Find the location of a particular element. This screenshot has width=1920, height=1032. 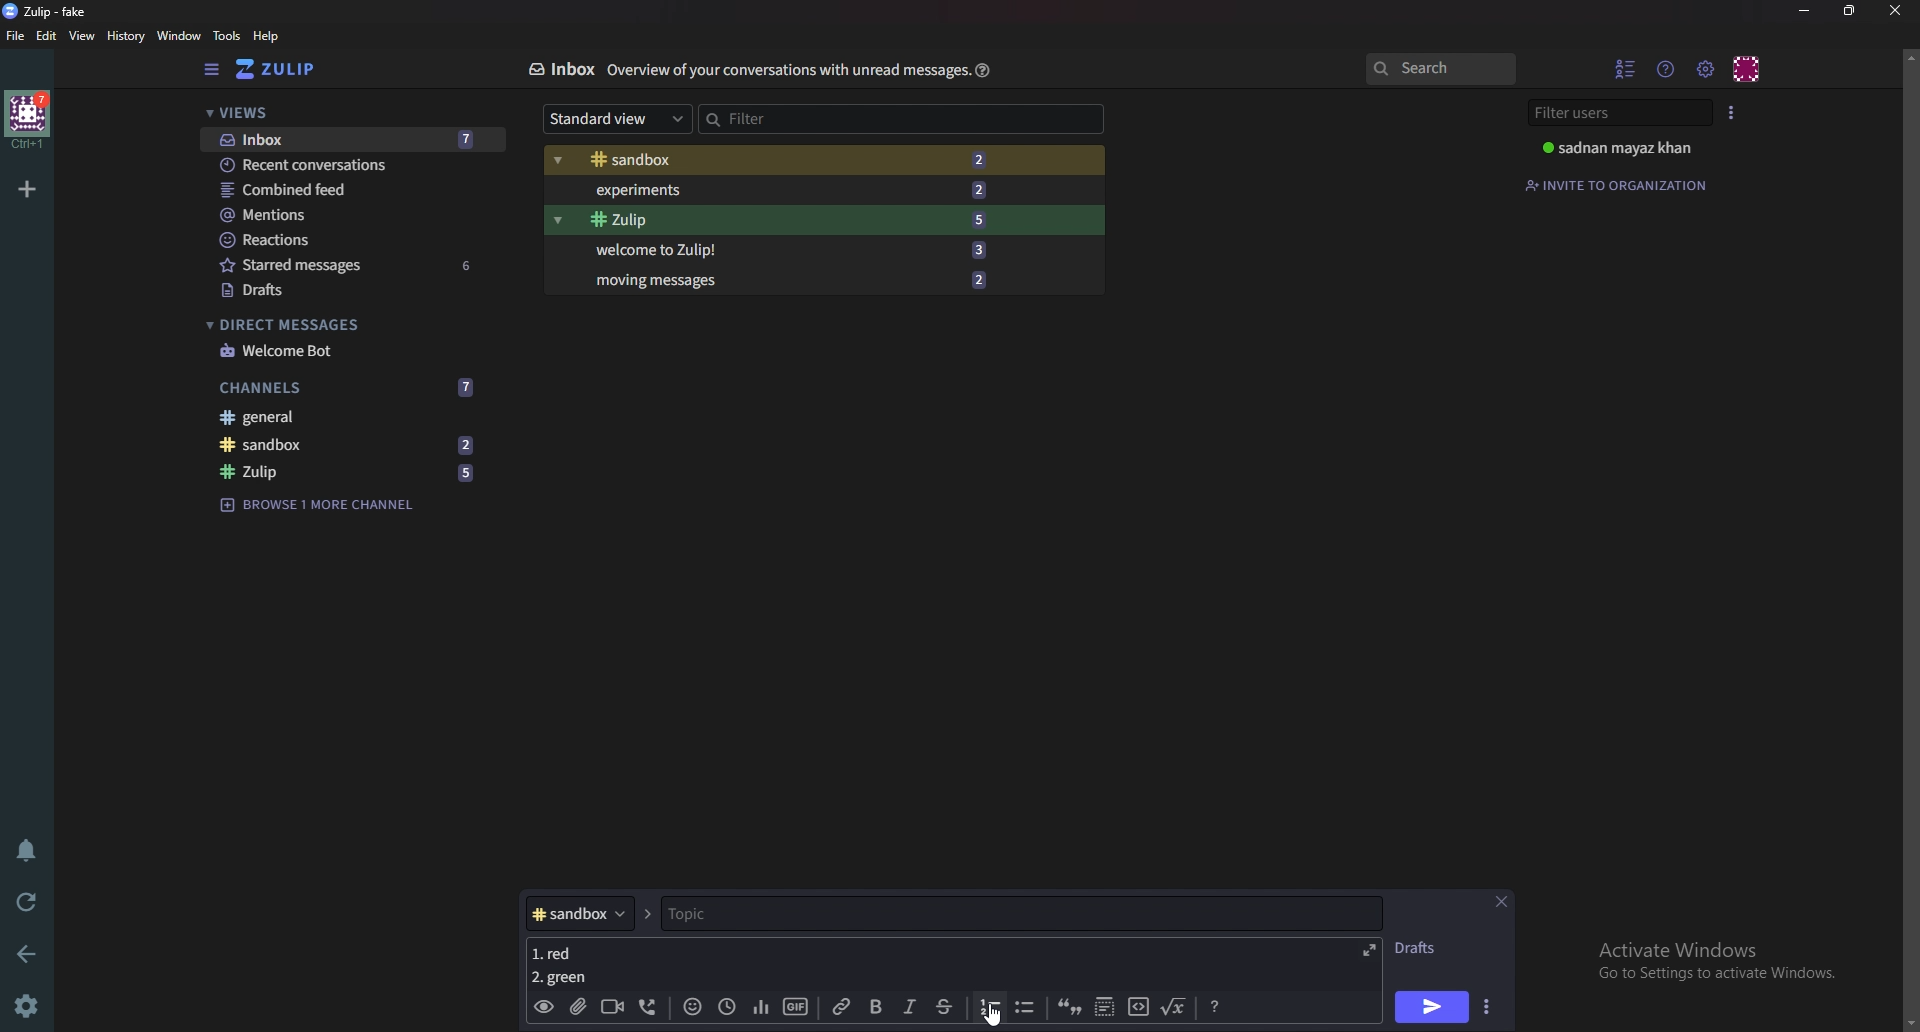

Drafts is located at coordinates (345, 290).